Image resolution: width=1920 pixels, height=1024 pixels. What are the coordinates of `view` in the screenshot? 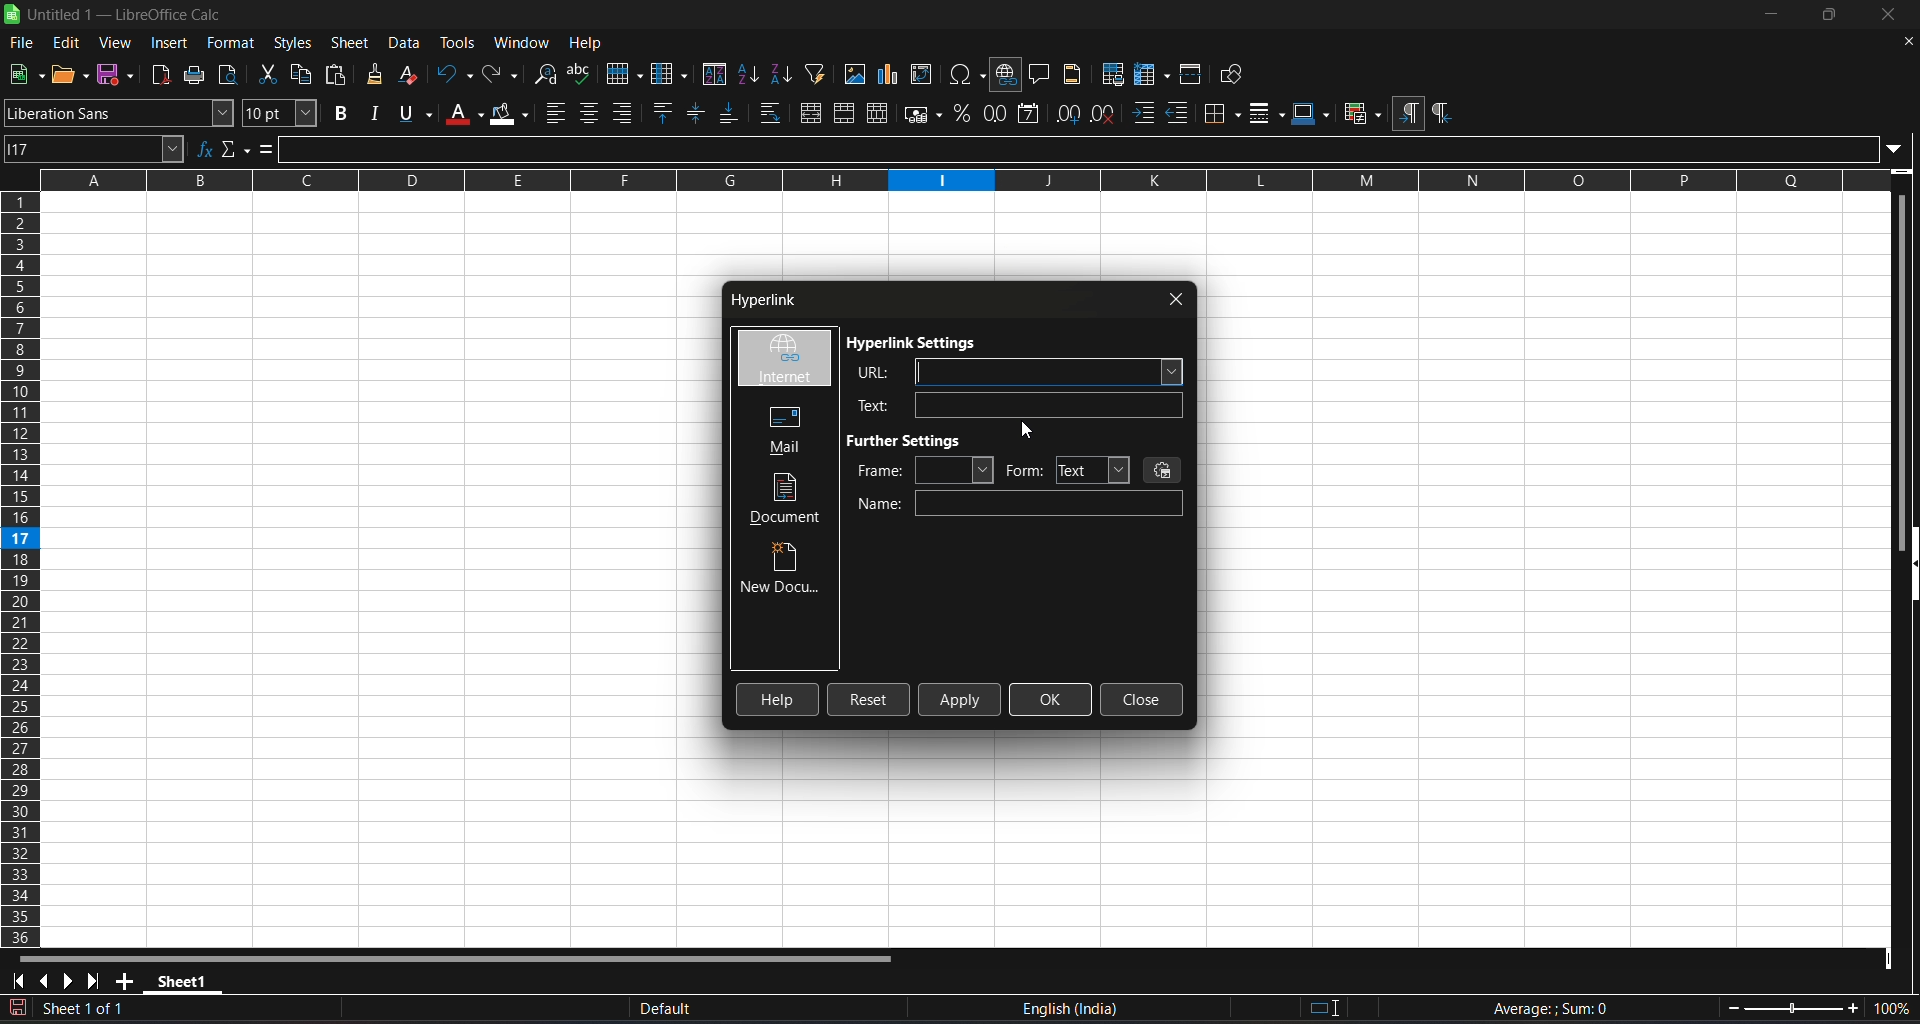 It's located at (116, 42).